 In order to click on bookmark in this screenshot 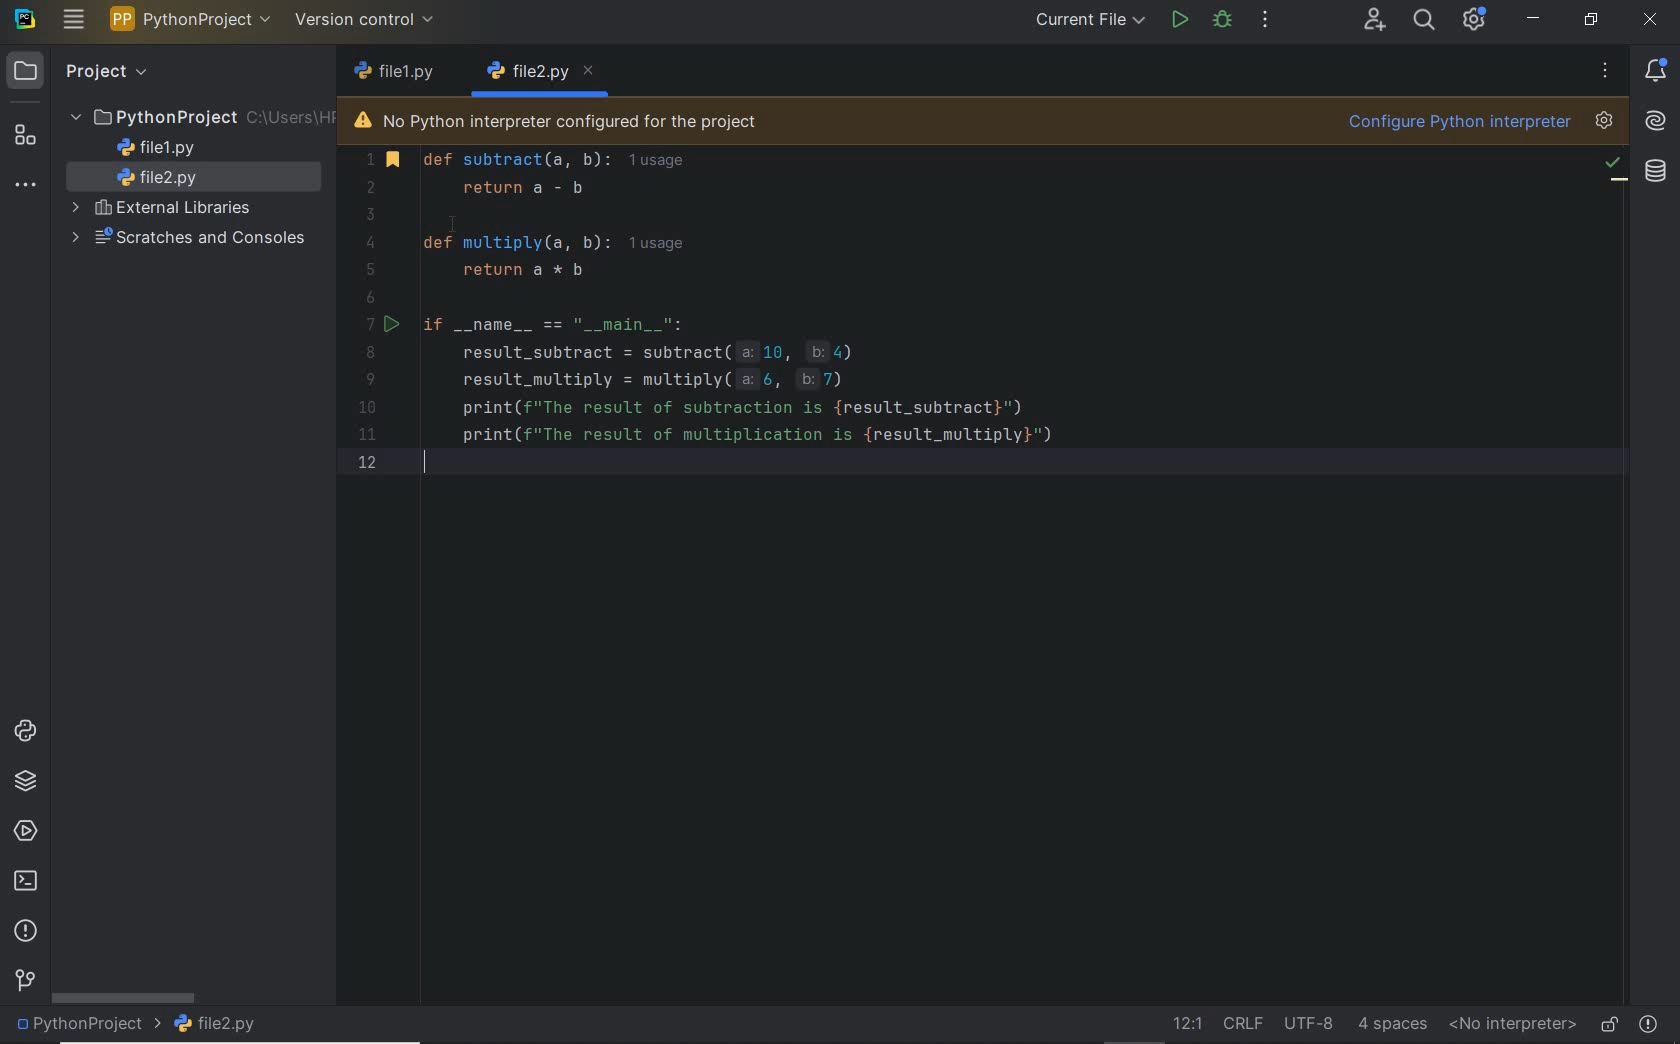, I will do `click(395, 164)`.